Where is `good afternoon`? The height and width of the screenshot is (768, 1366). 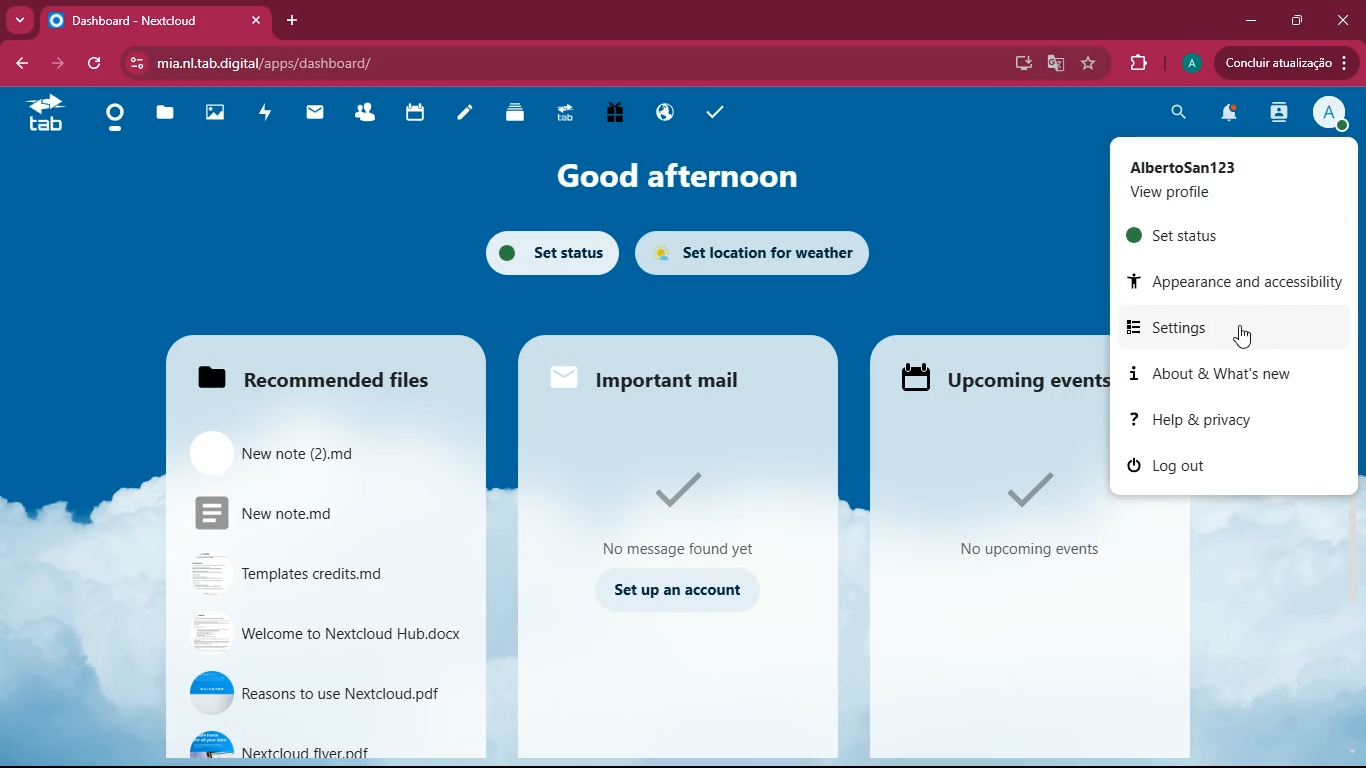
good afternoon is located at coordinates (674, 176).